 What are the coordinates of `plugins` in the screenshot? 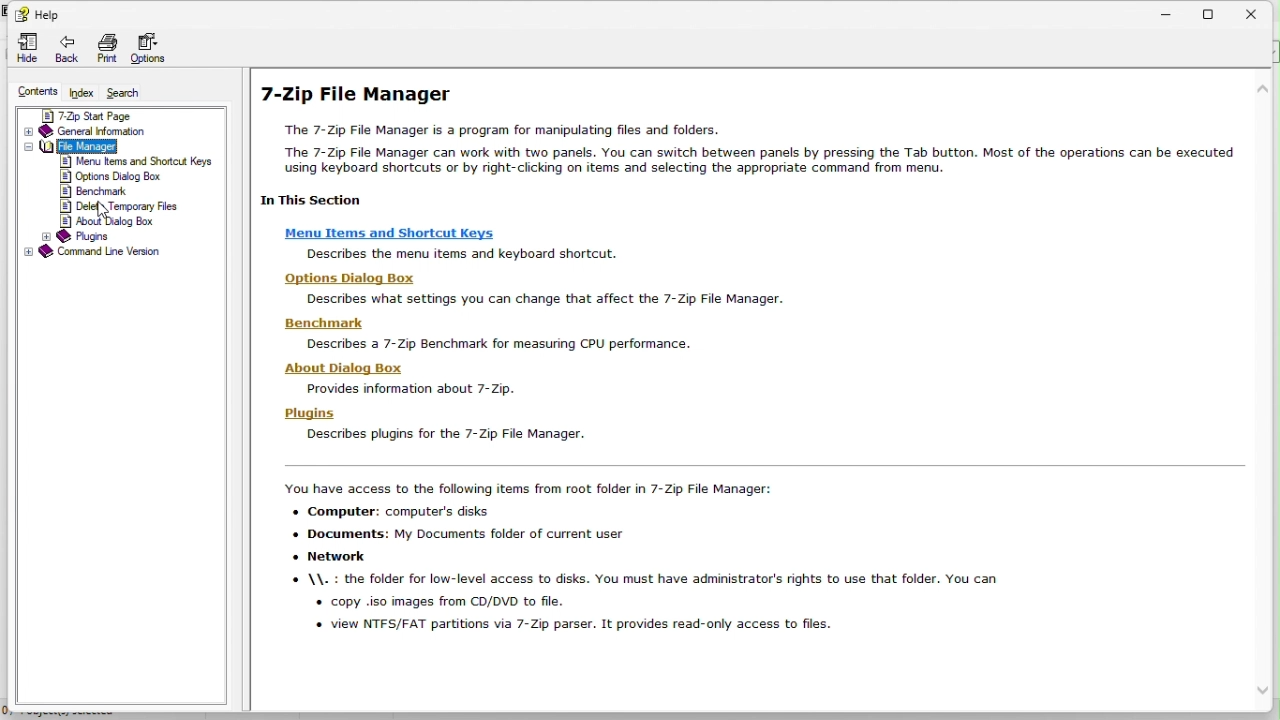 It's located at (91, 236).